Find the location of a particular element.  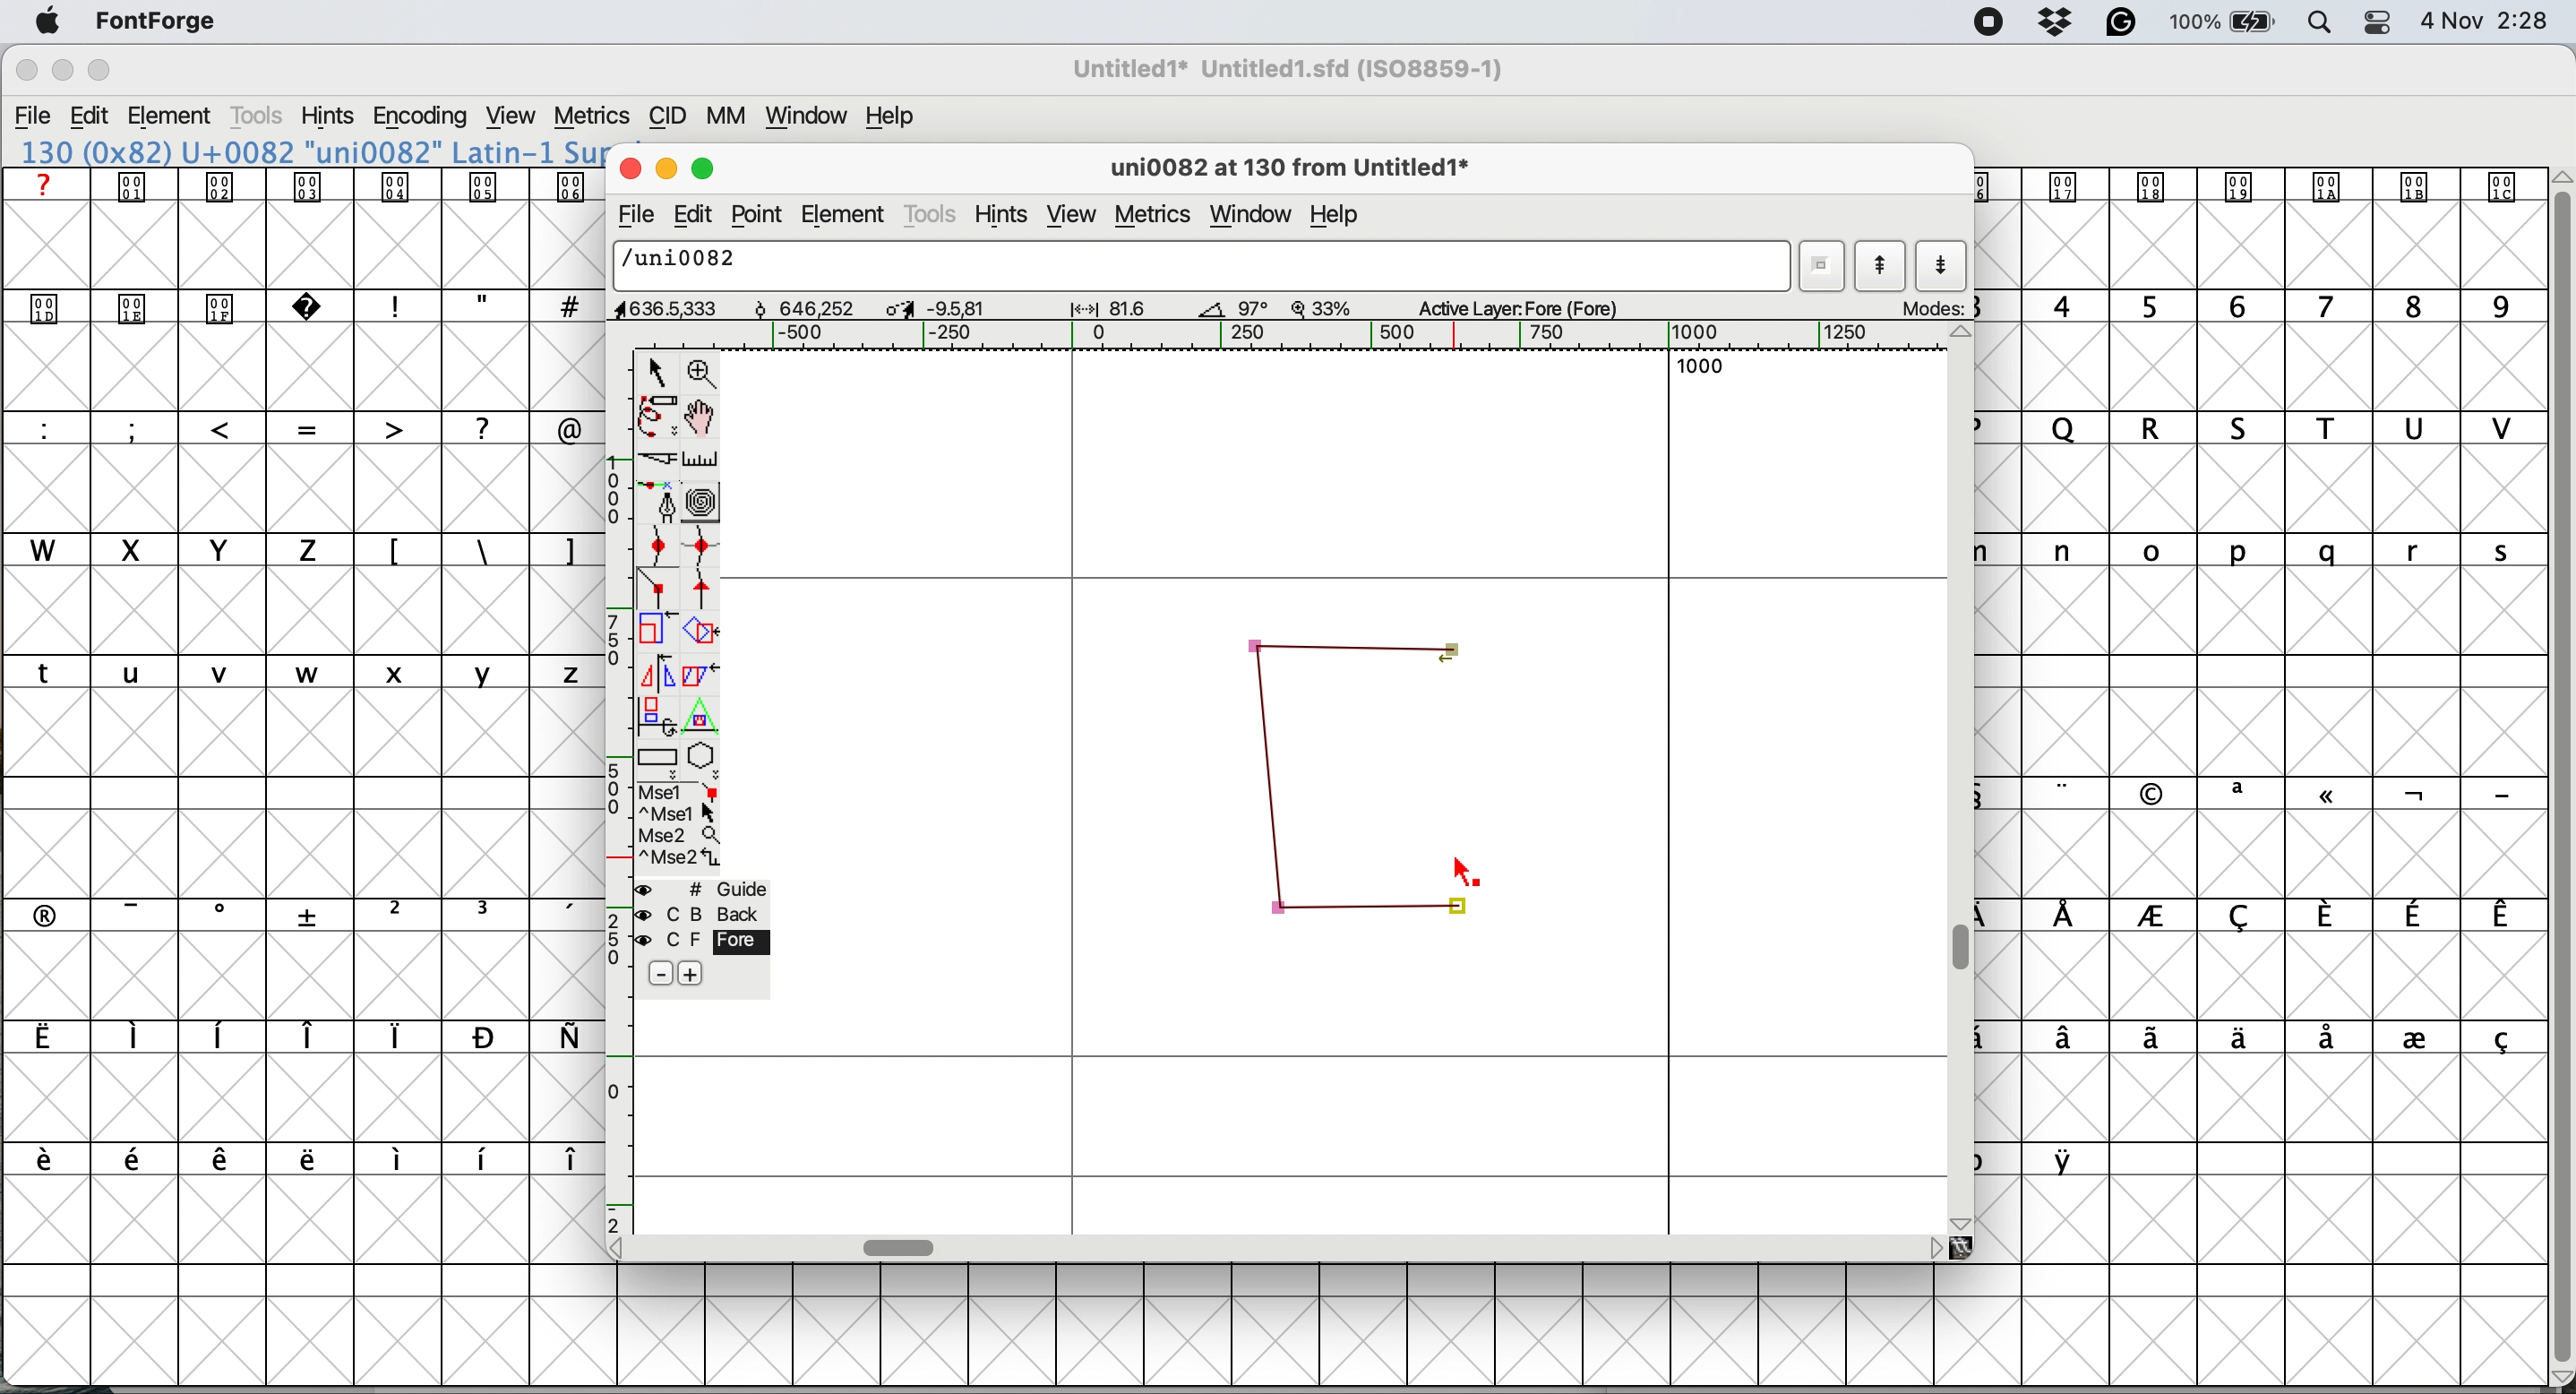

scroll button is located at coordinates (1963, 335).